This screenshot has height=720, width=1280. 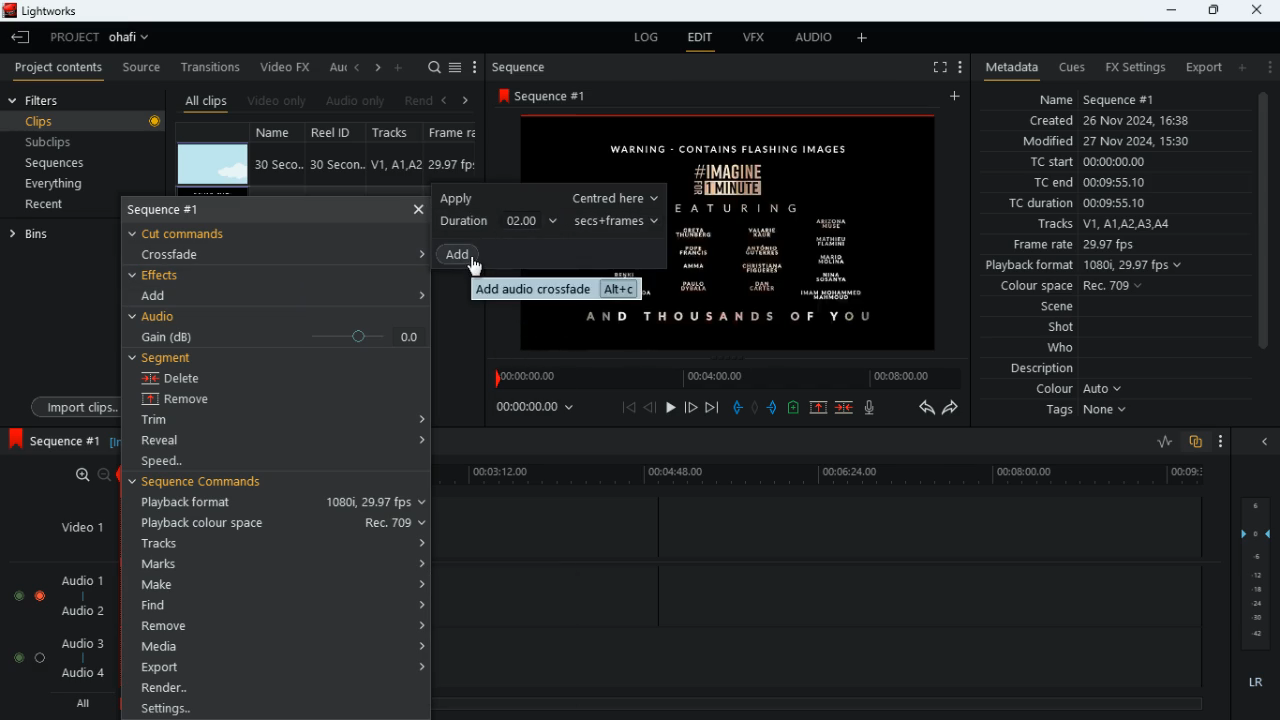 What do you see at coordinates (212, 65) in the screenshot?
I see `transitions` at bounding box center [212, 65].